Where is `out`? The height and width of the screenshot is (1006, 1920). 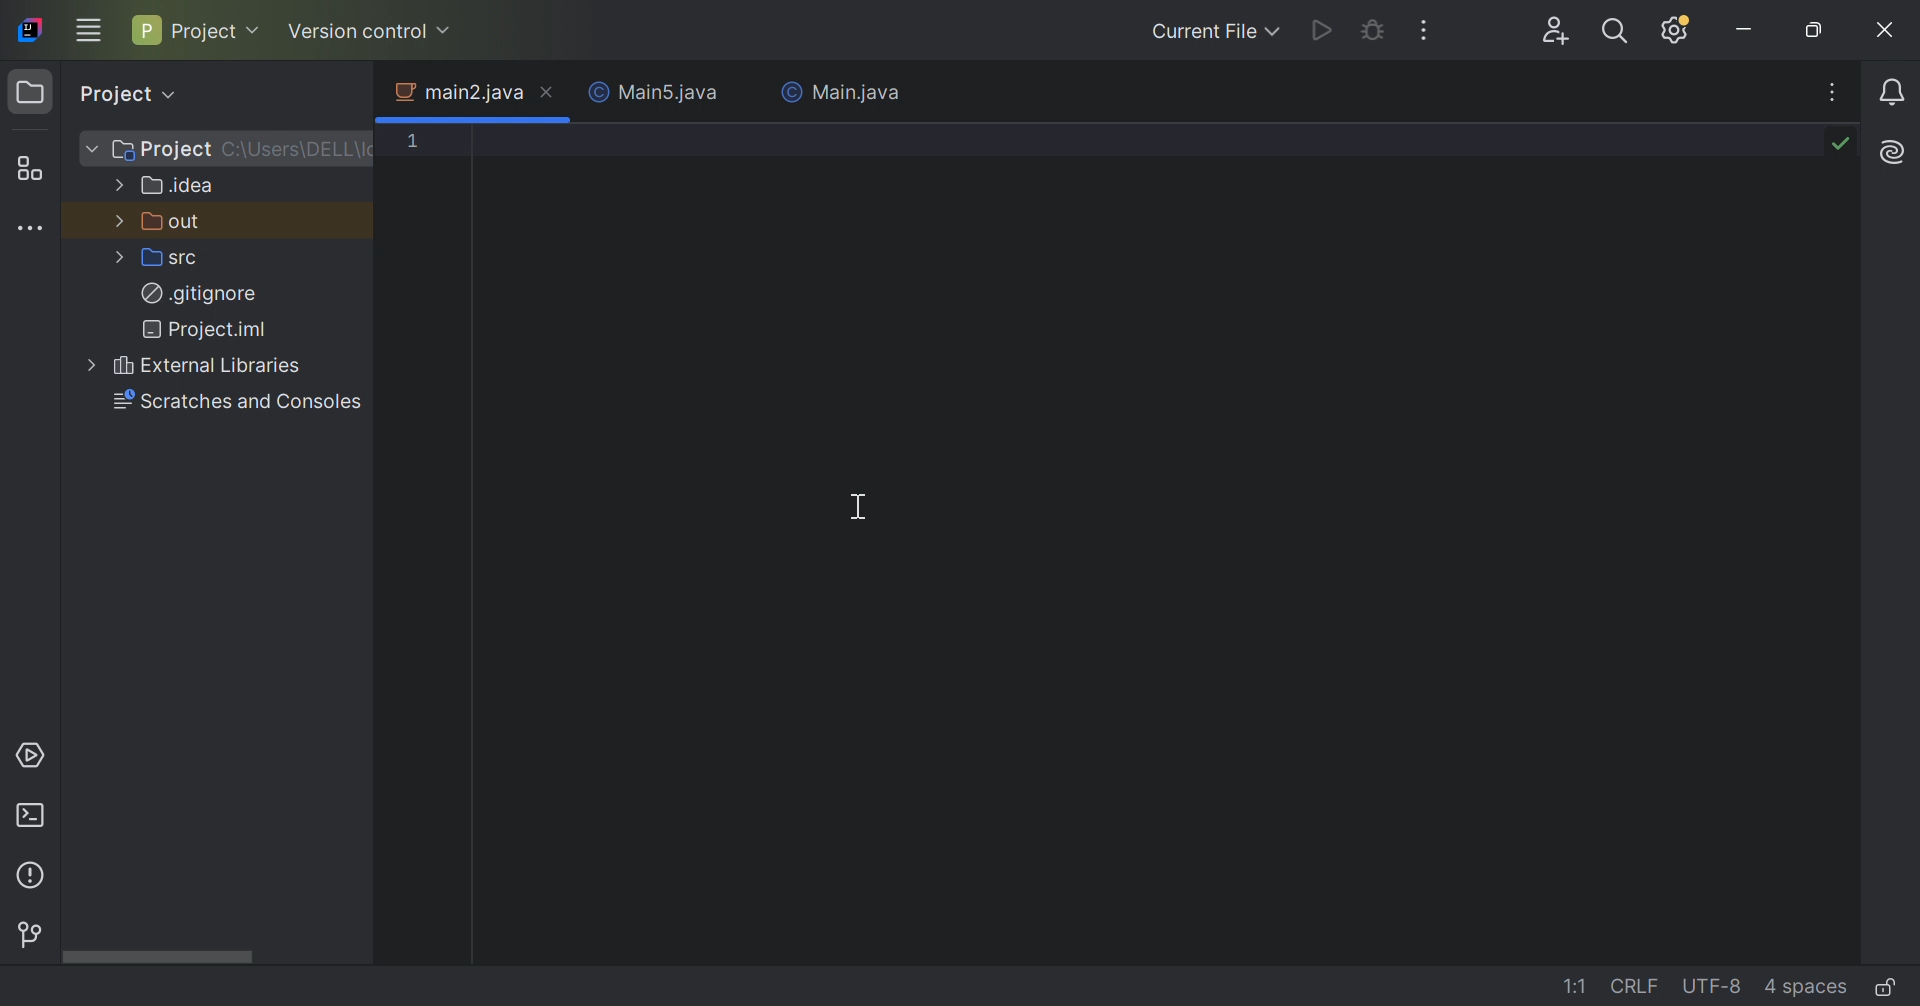 out is located at coordinates (174, 221).